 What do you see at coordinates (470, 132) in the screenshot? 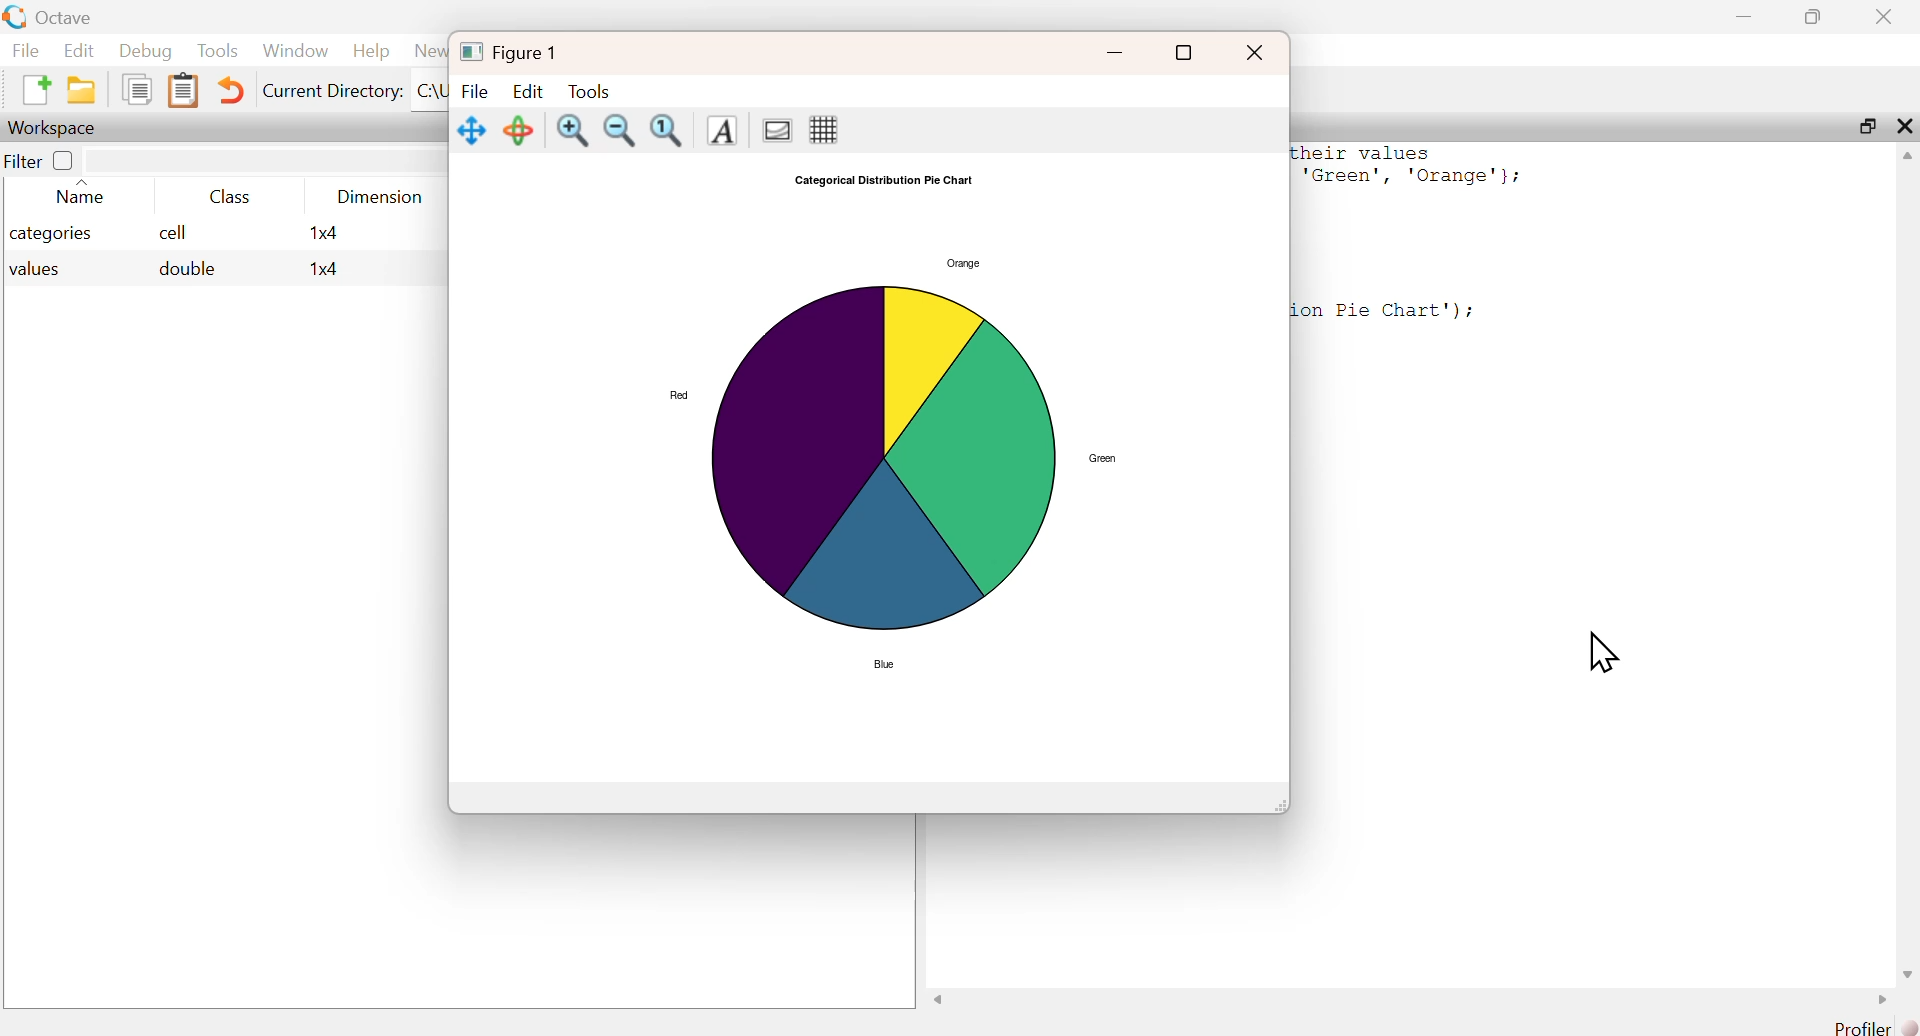
I see `Move` at bounding box center [470, 132].